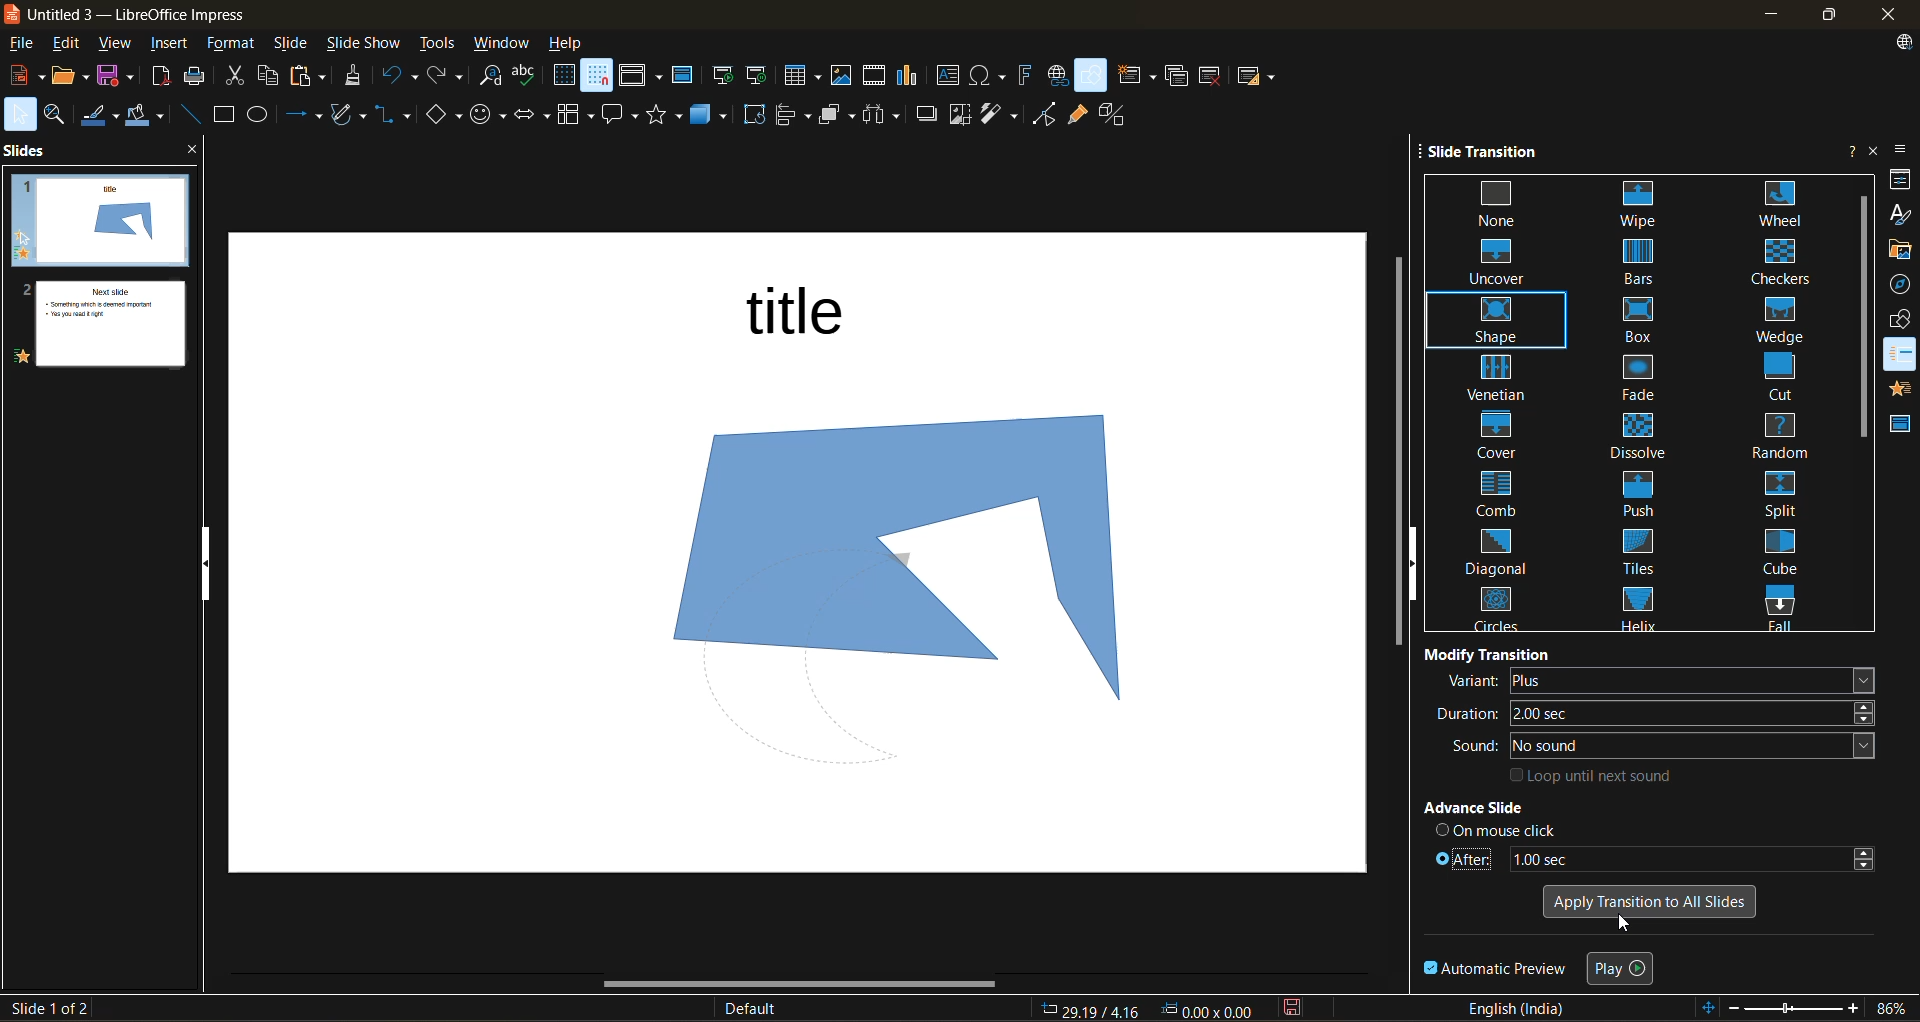 This screenshot has width=1920, height=1022. I want to click on insert line, so click(189, 114).